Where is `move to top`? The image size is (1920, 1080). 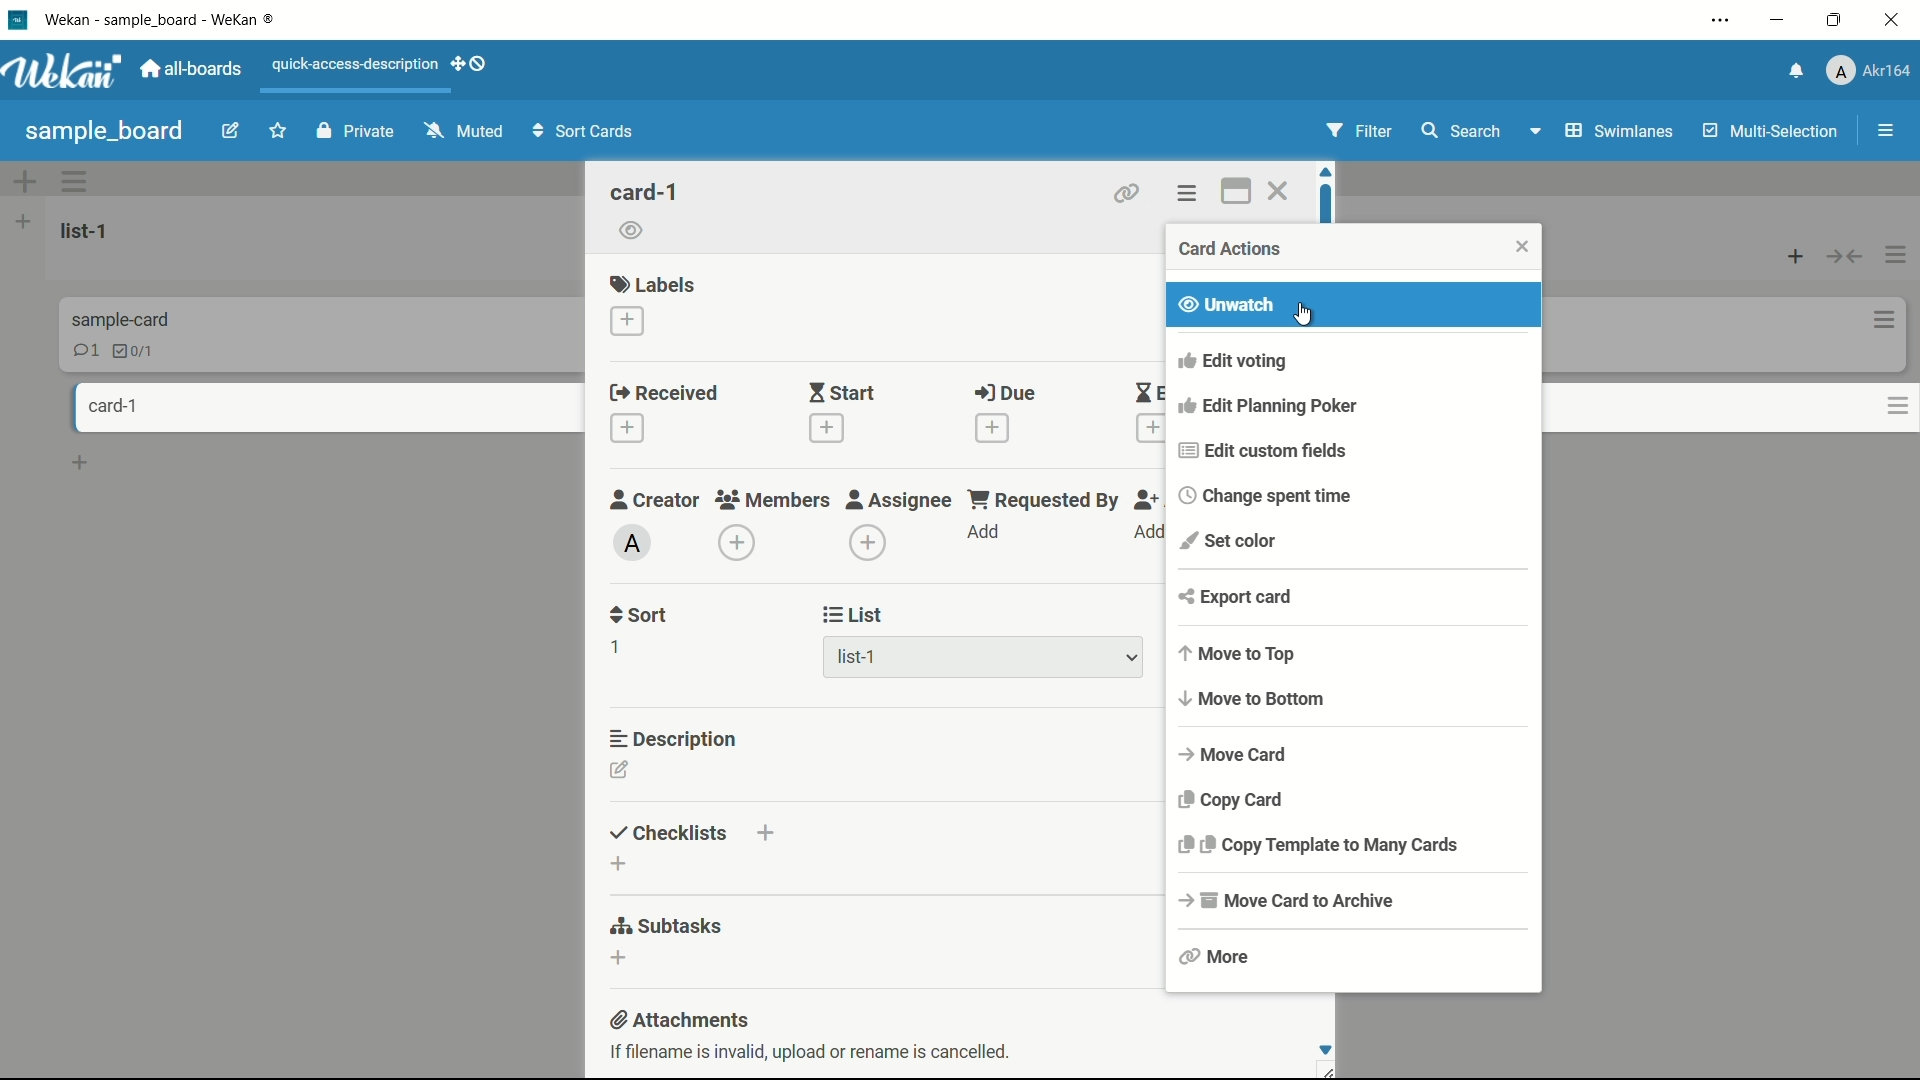
move to top is located at coordinates (1240, 653).